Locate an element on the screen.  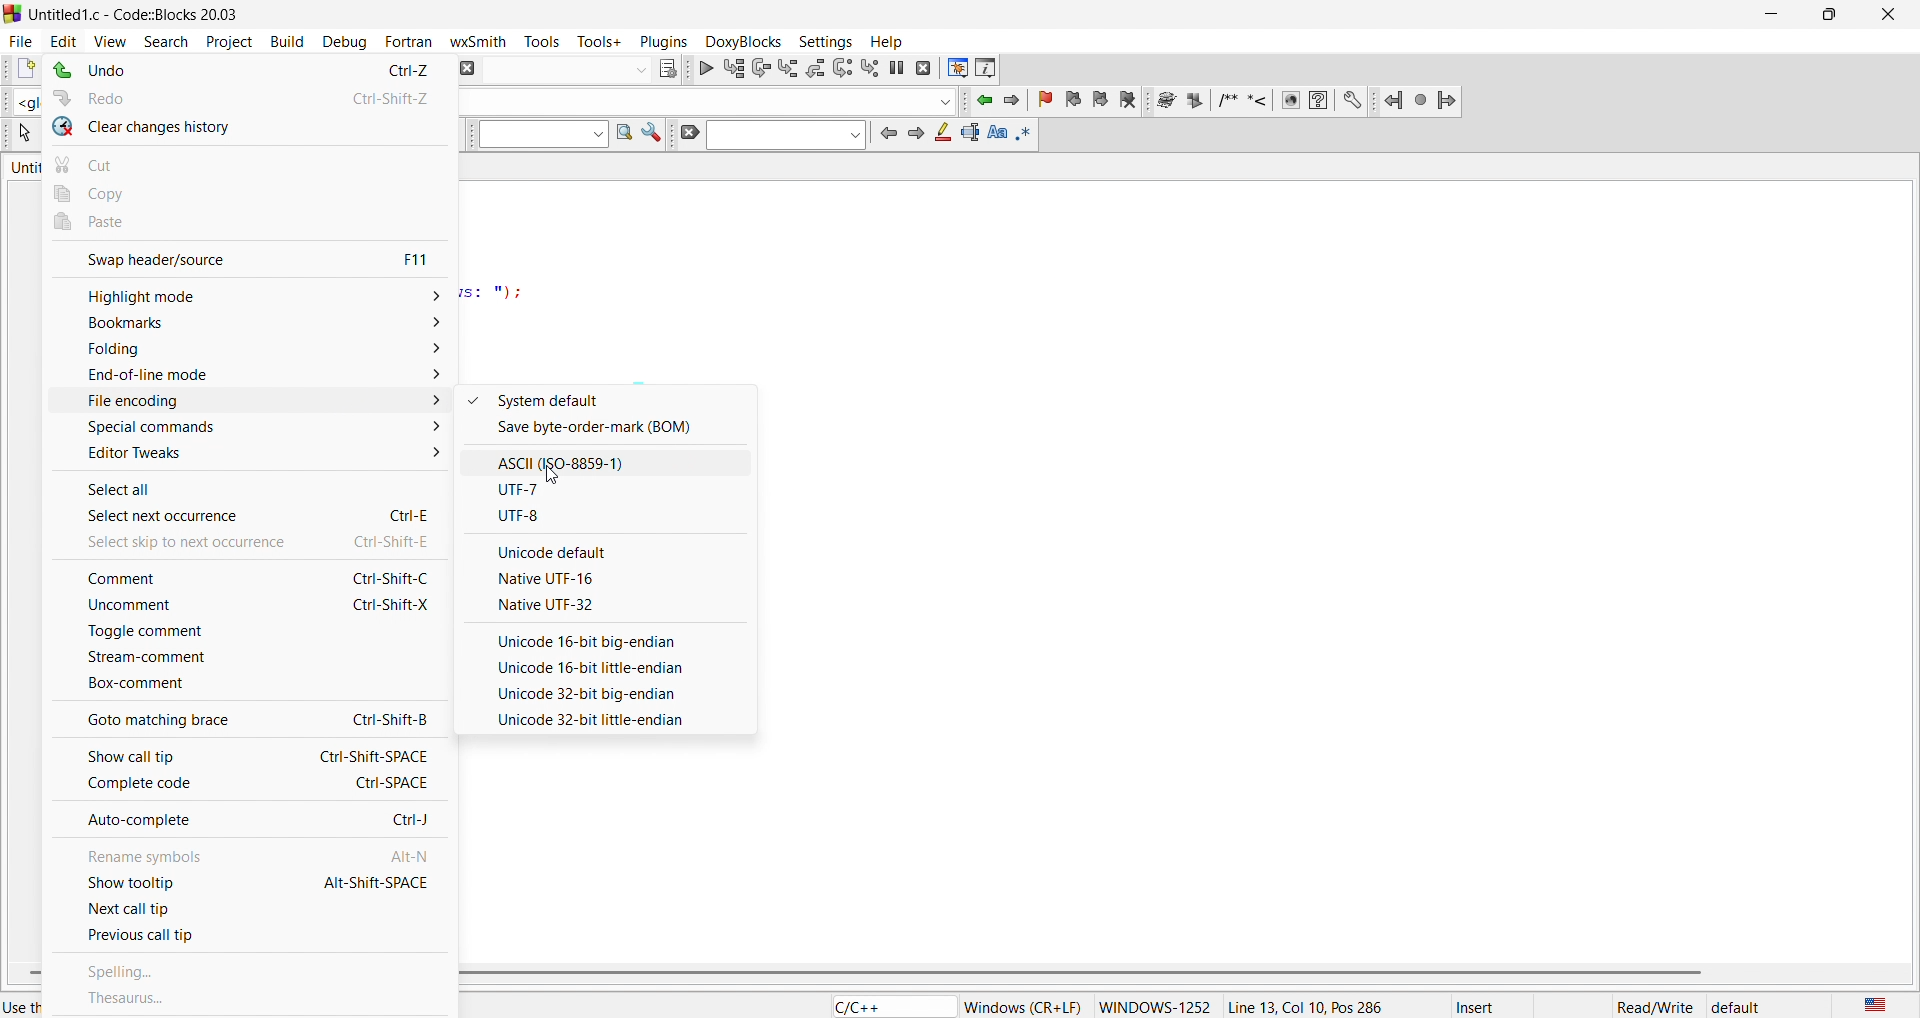
ASCIII is located at coordinates (608, 461).